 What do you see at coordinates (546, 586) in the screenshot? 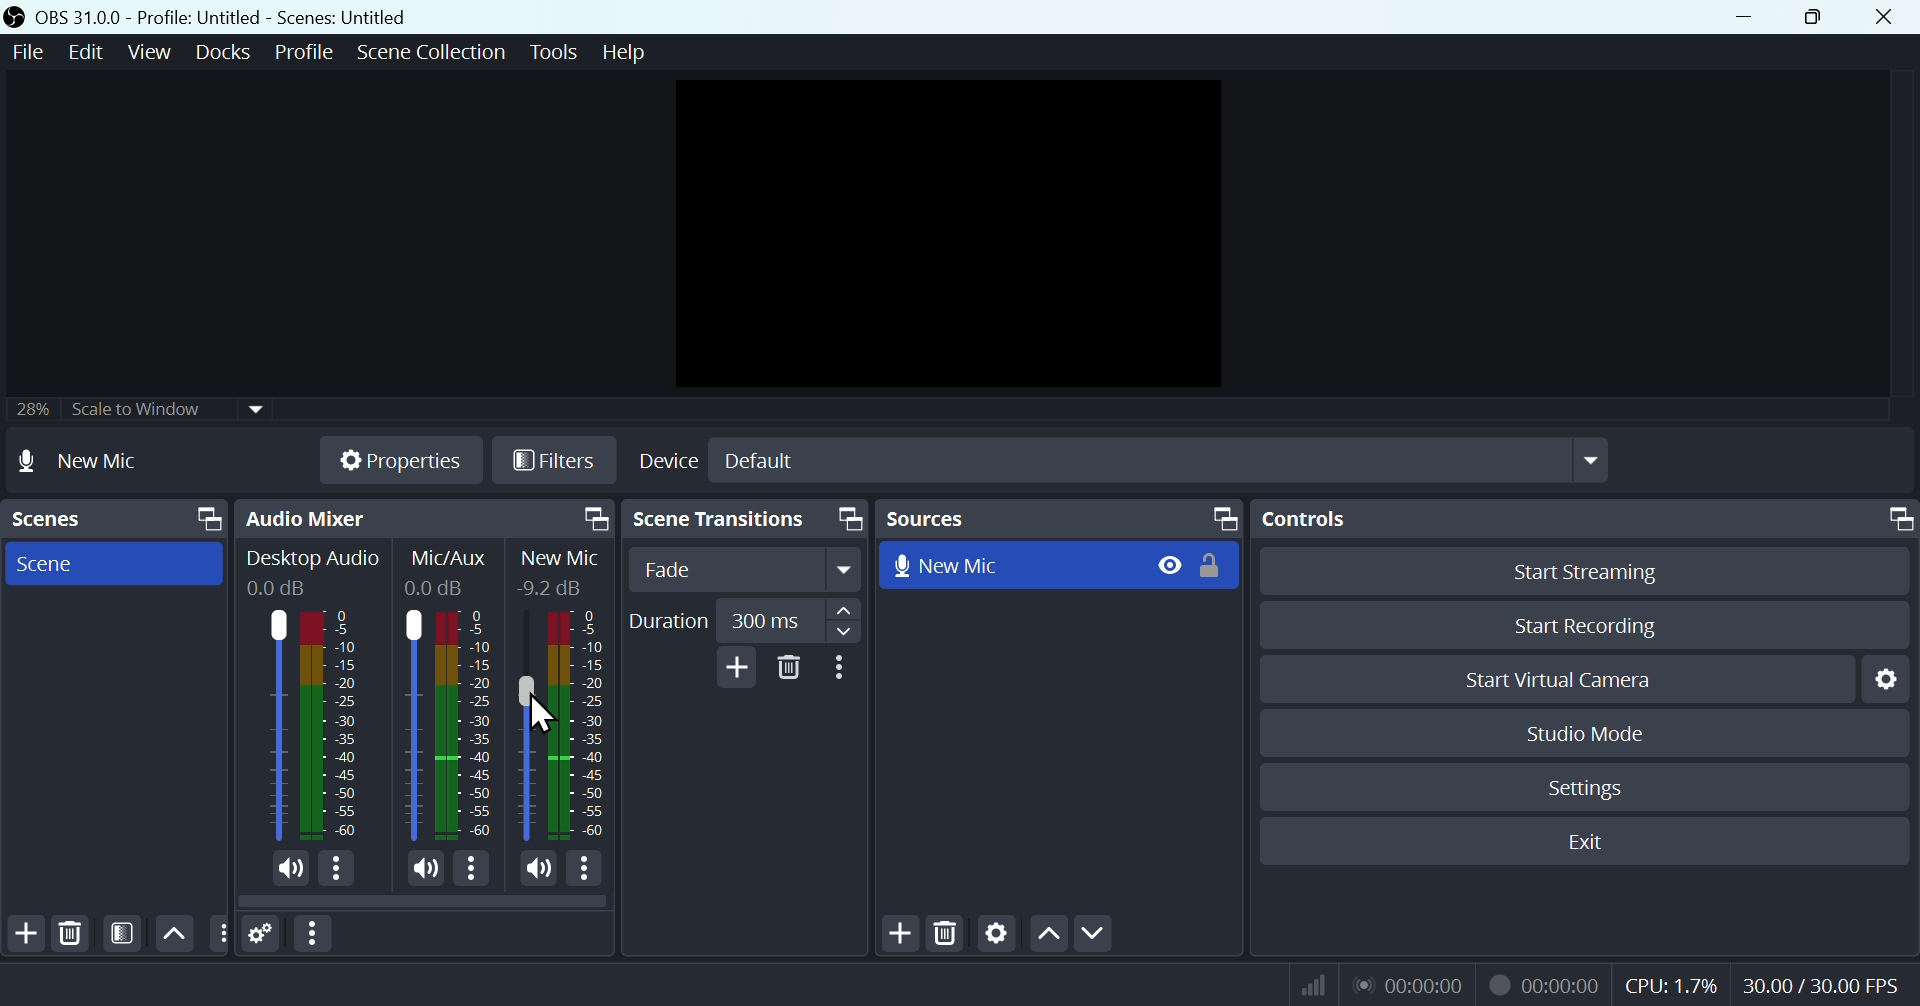
I see `0.0dB` at bounding box center [546, 586].